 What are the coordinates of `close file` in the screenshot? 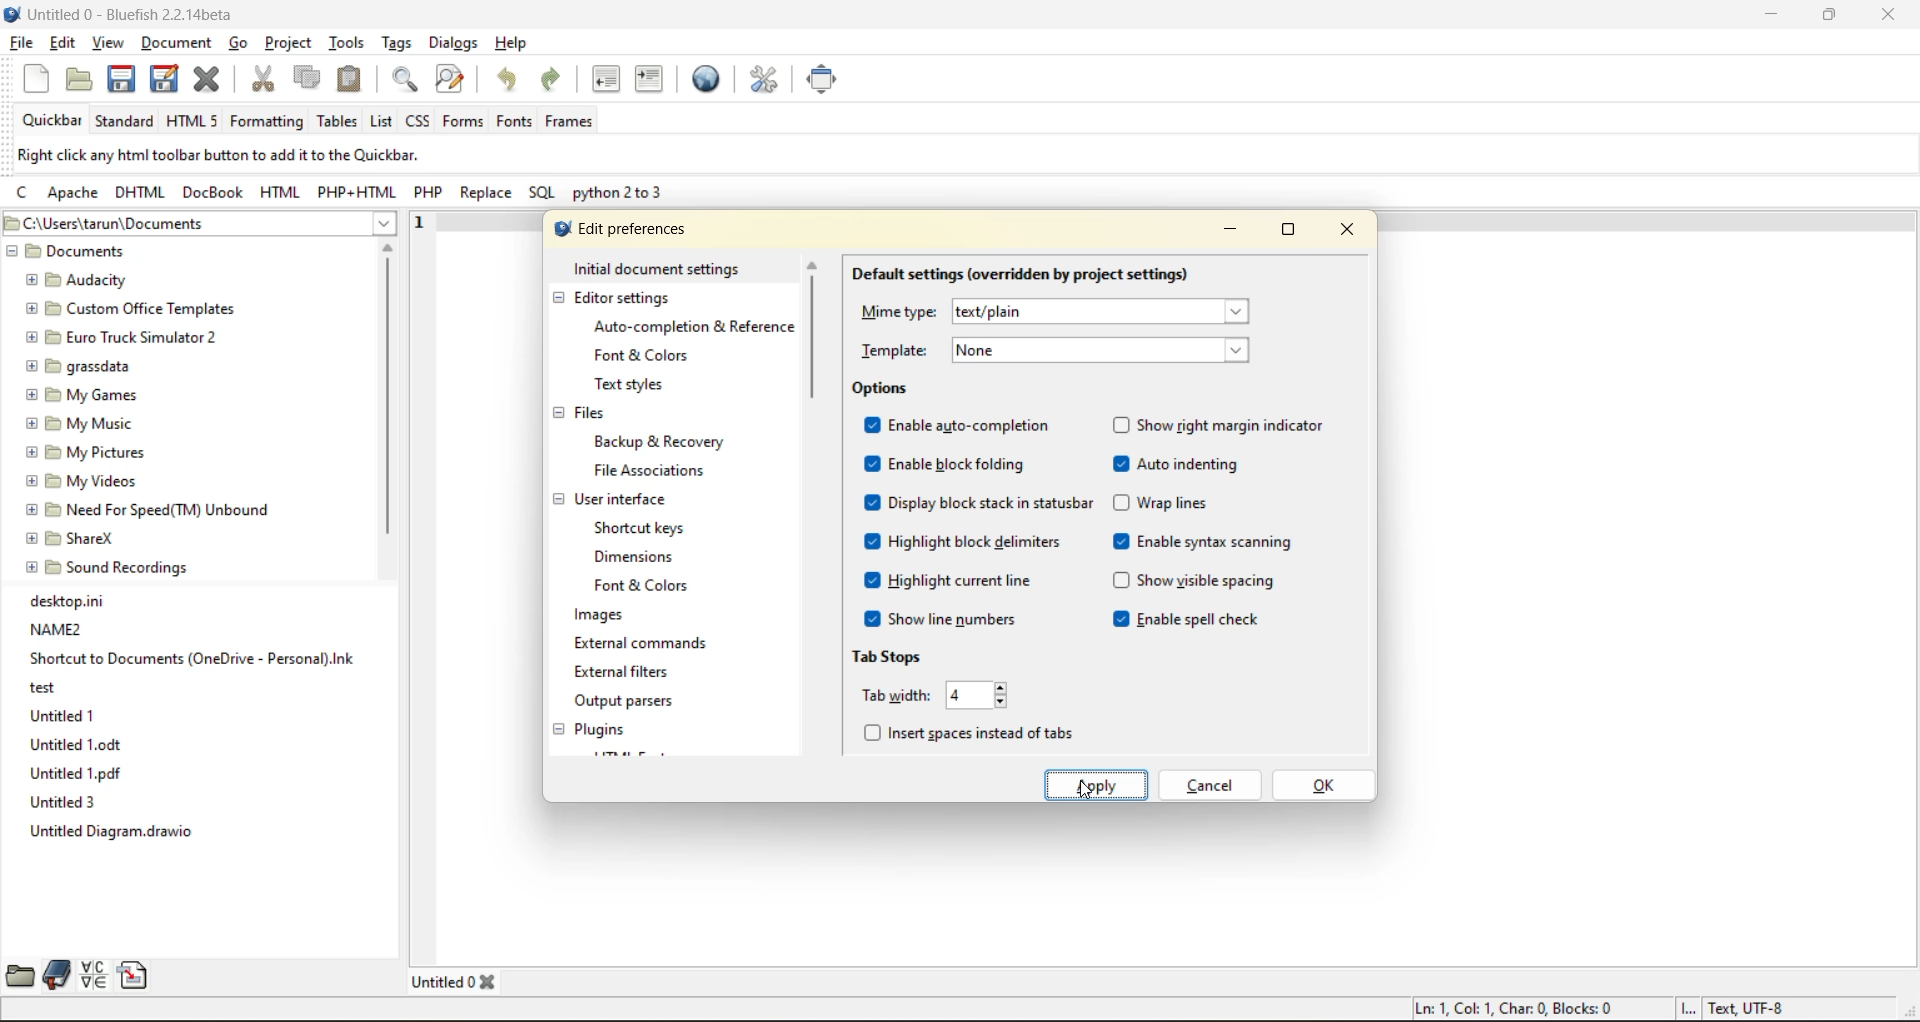 It's located at (208, 80).